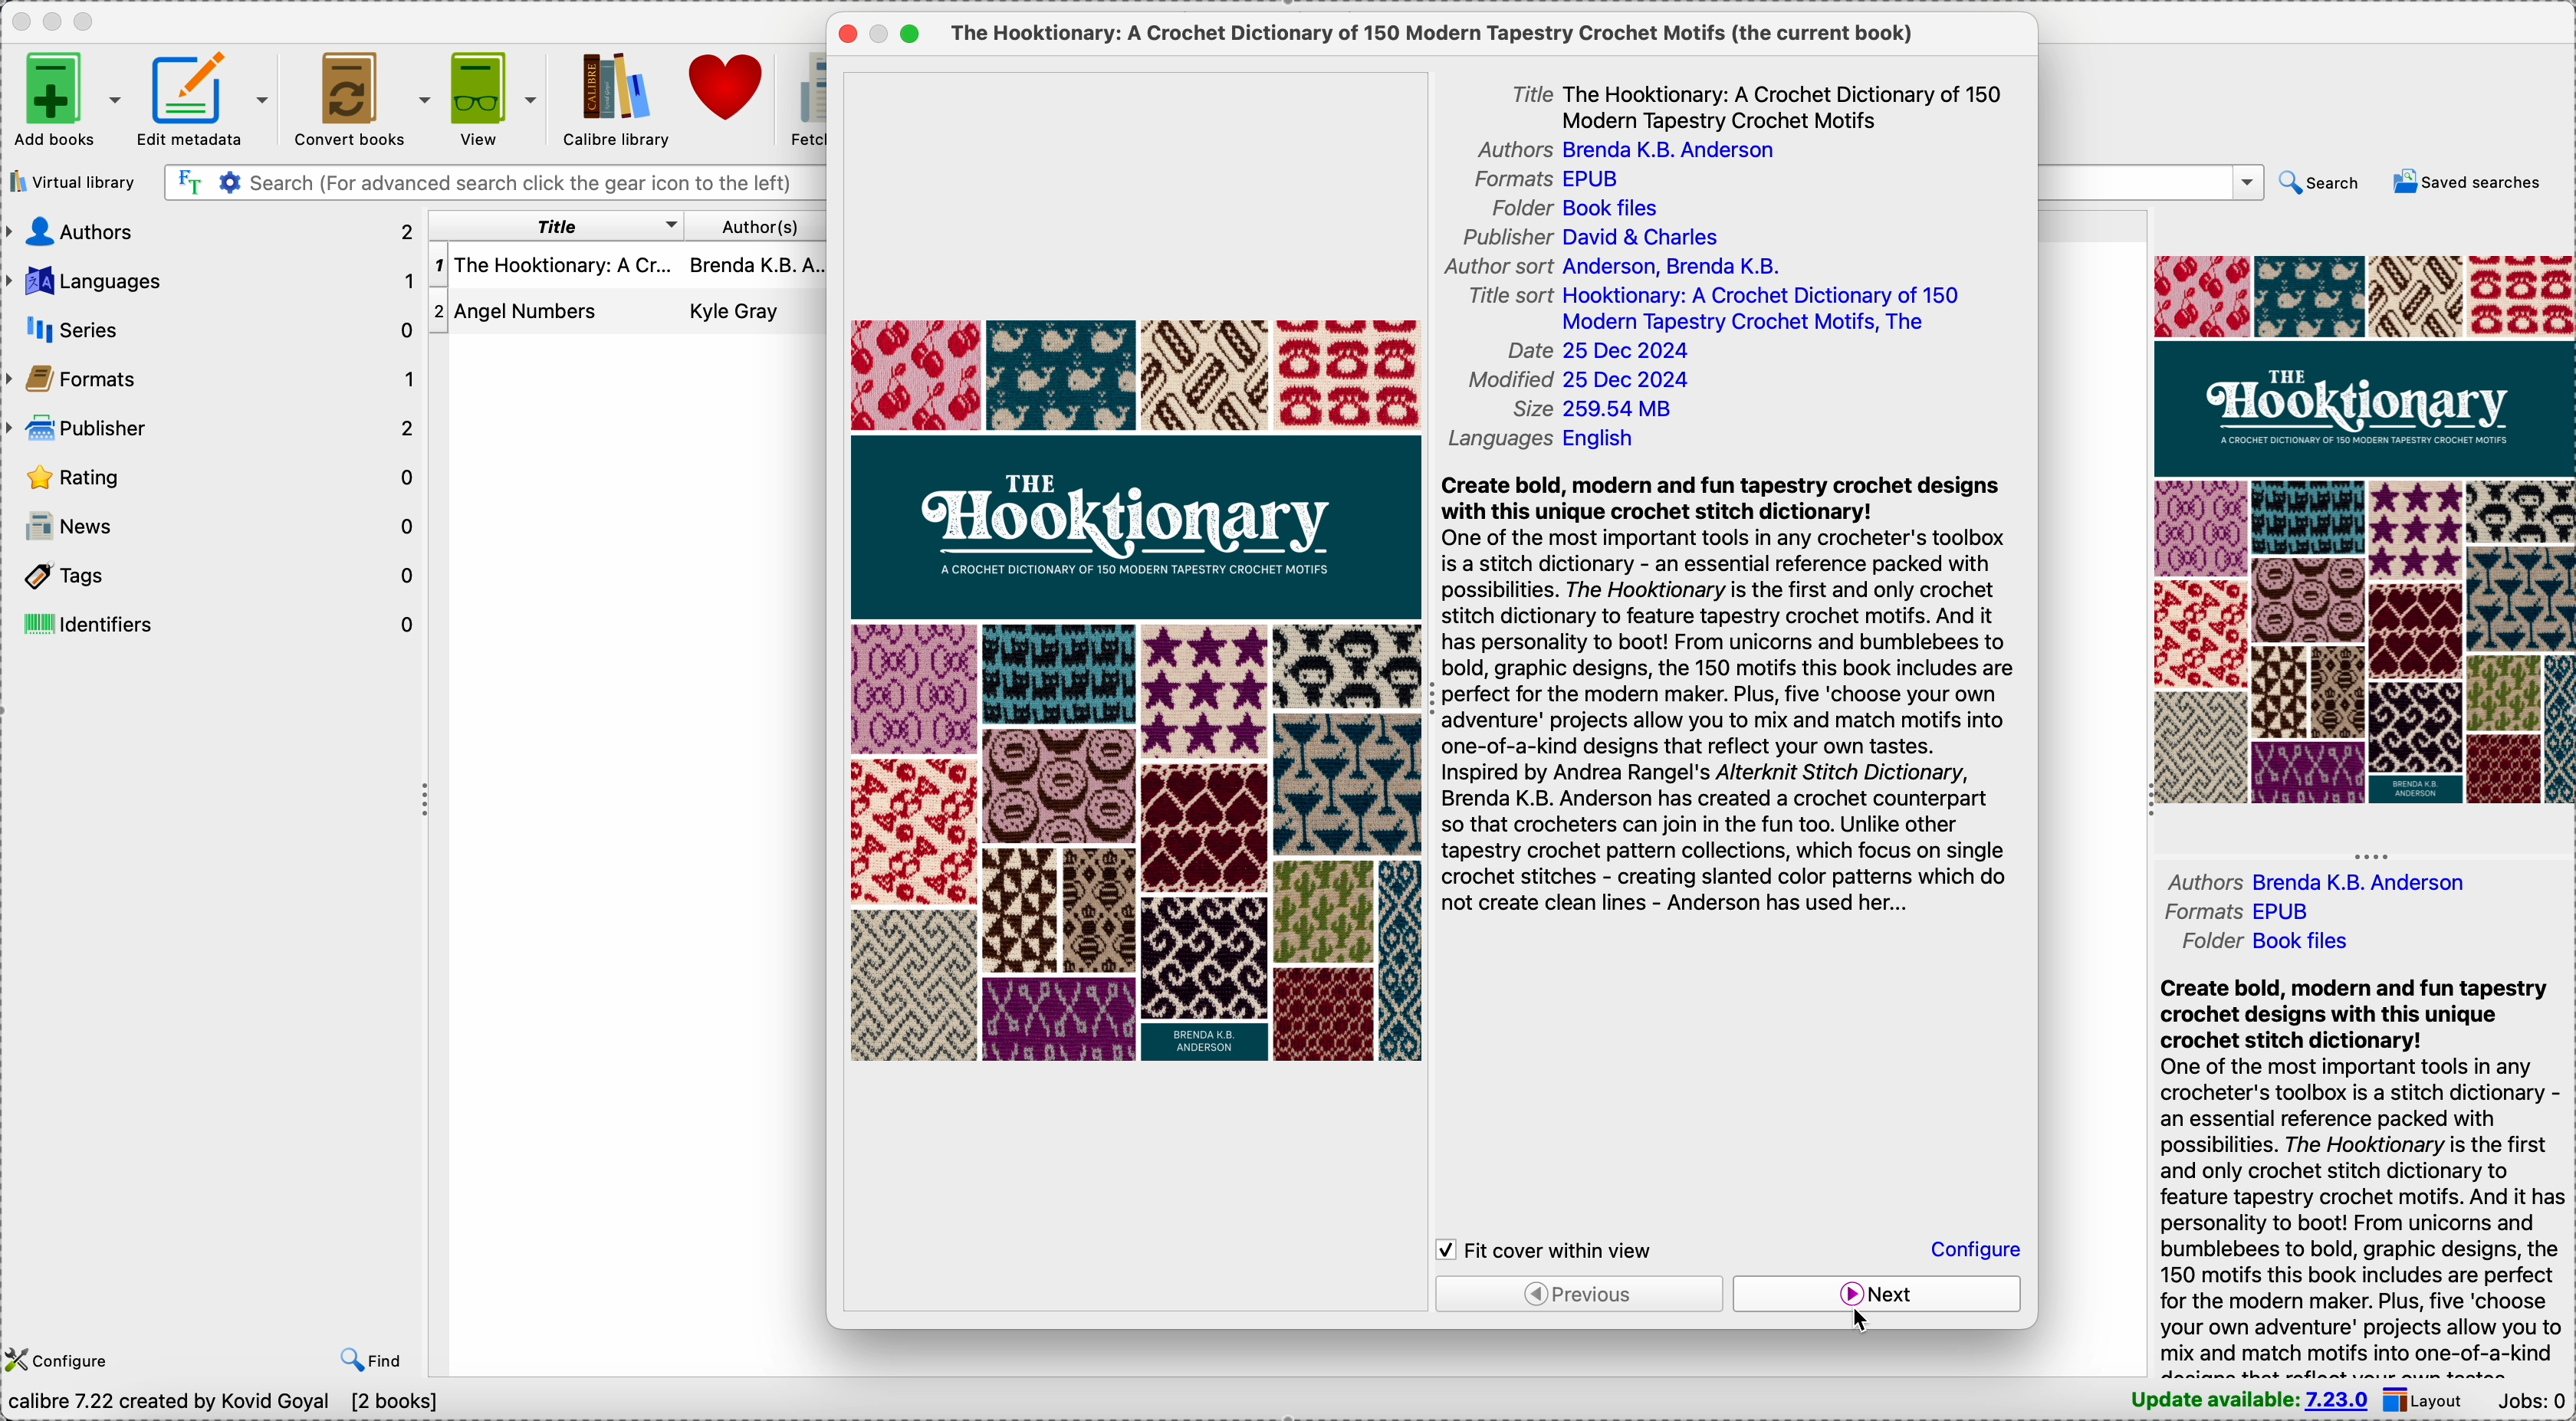 This screenshot has height=1421, width=2576. What do you see at coordinates (1586, 207) in the screenshot?
I see `folder` at bounding box center [1586, 207].